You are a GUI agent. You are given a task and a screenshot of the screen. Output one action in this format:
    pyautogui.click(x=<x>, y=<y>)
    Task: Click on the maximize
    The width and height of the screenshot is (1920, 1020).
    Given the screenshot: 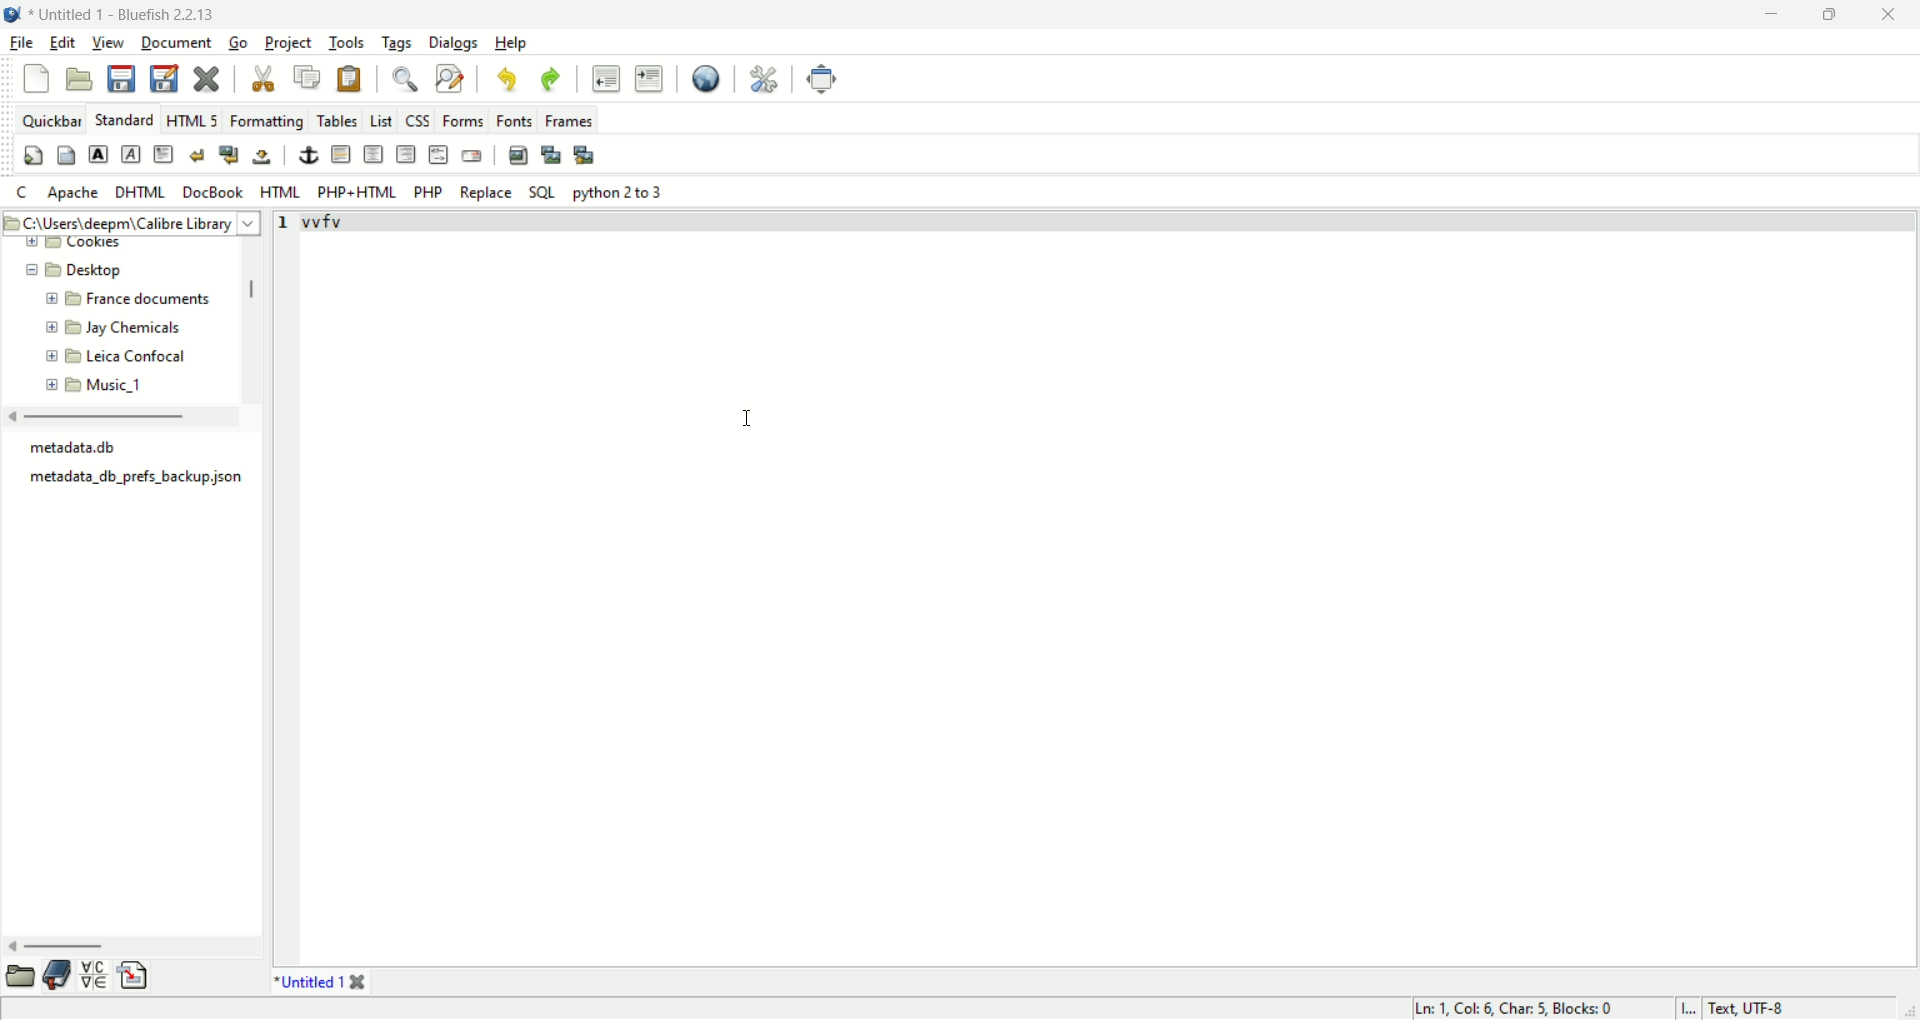 What is the action you would take?
    pyautogui.click(x=1833, y=13)
    